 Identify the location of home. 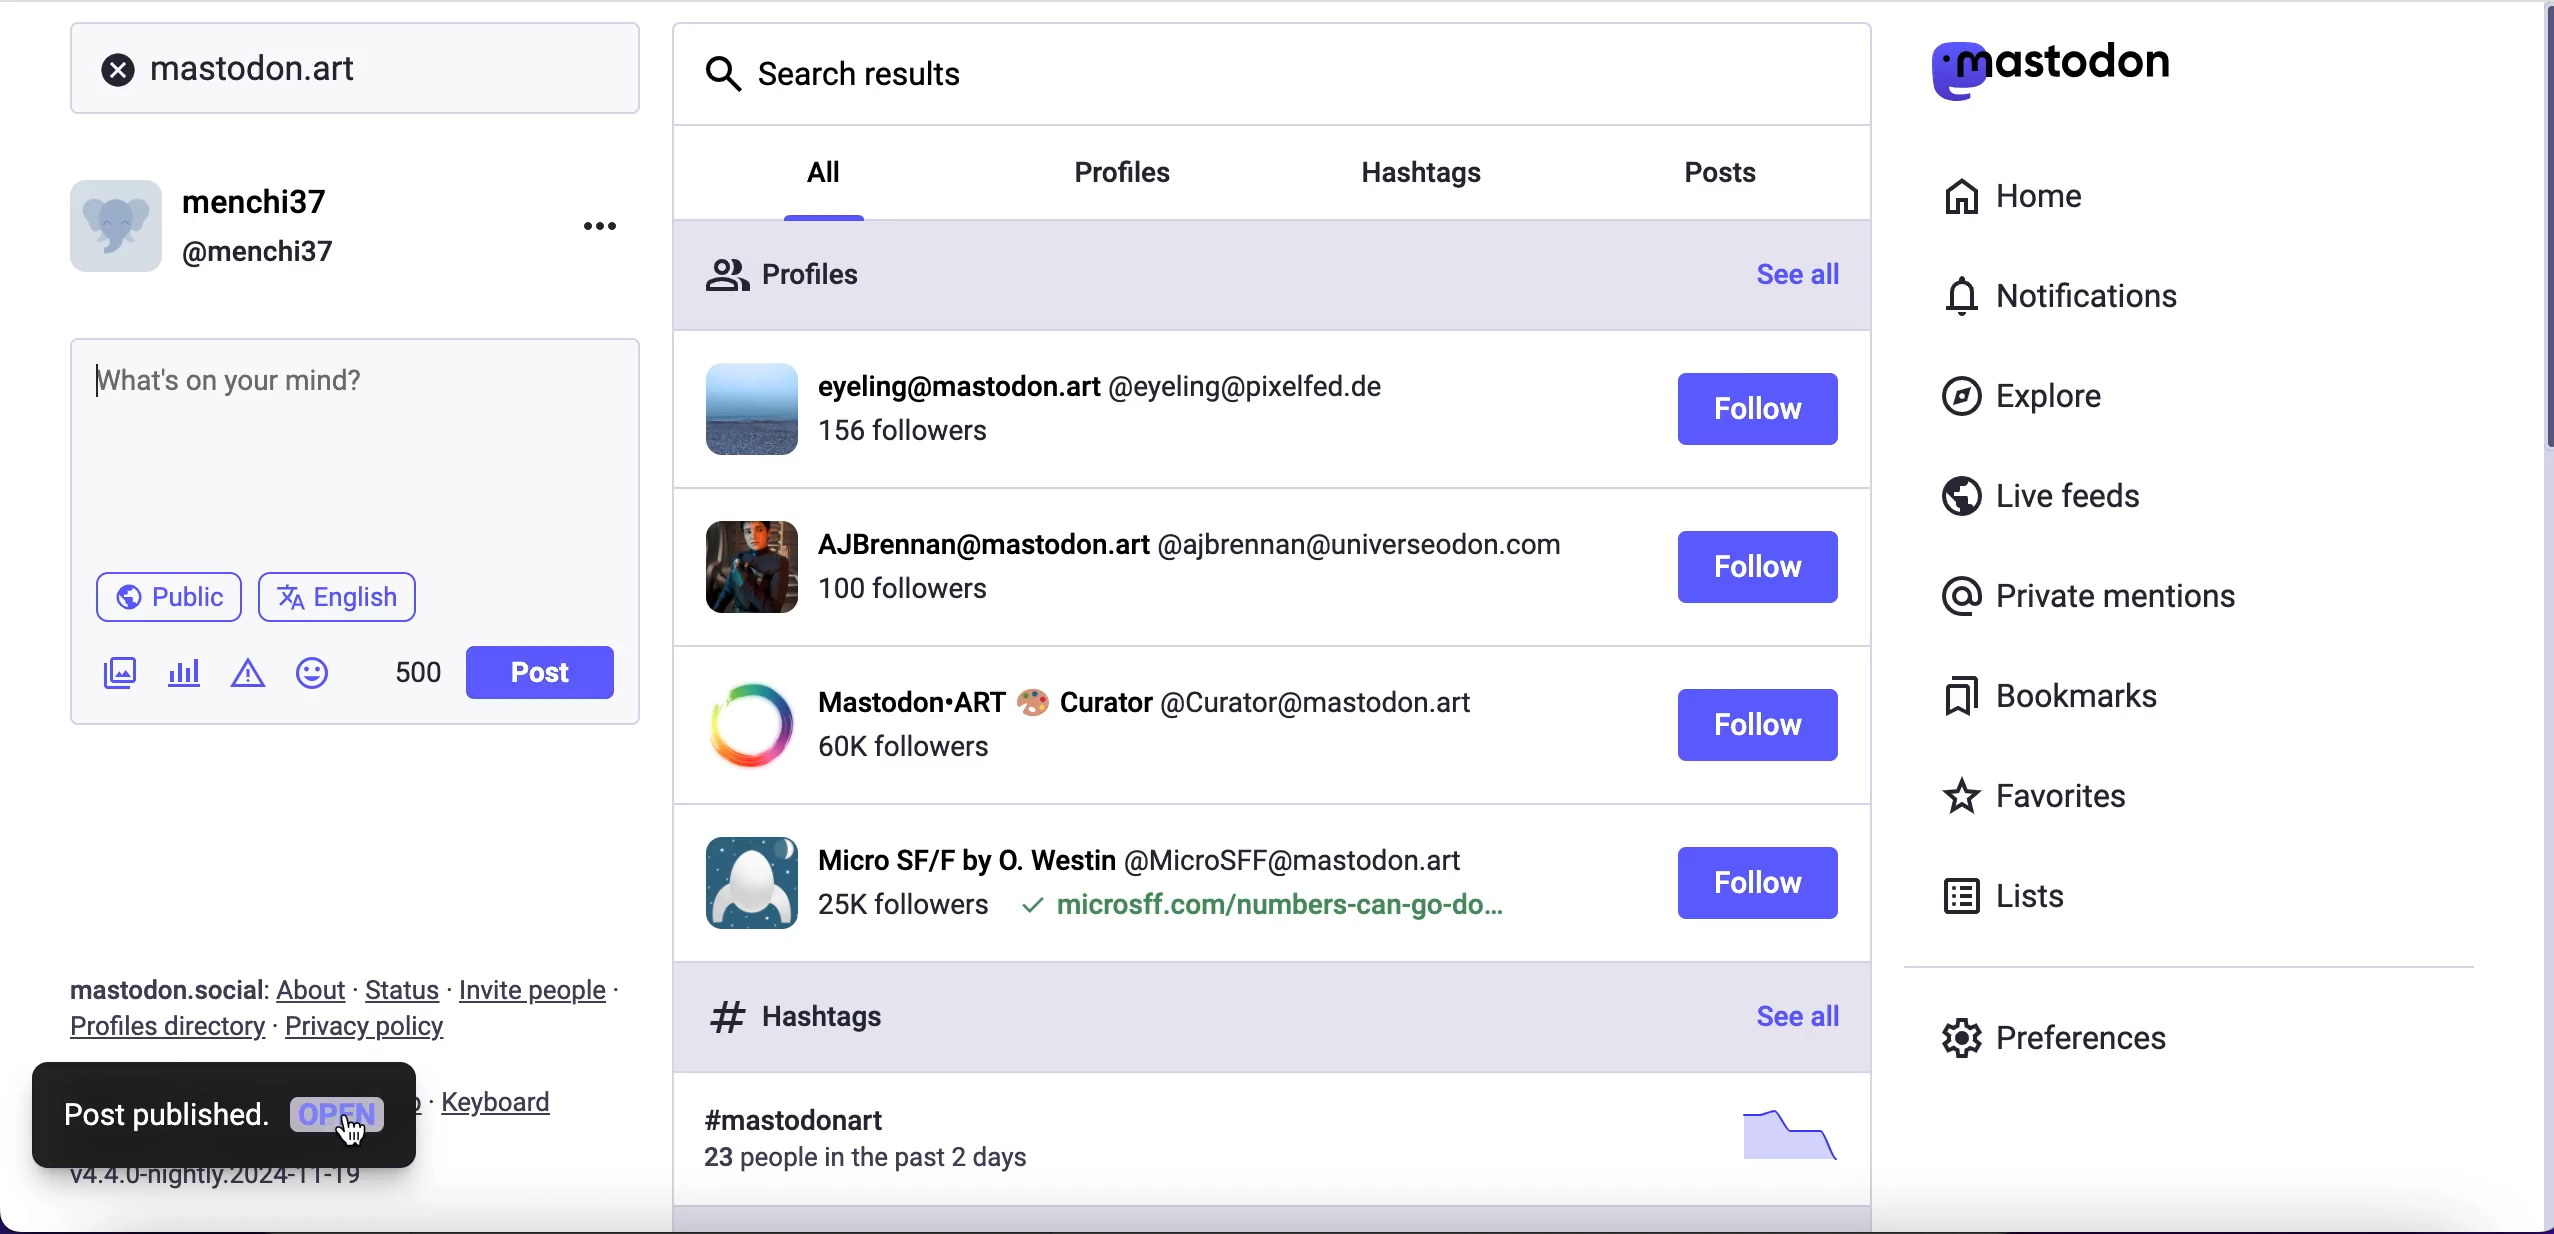
(2018, 198).